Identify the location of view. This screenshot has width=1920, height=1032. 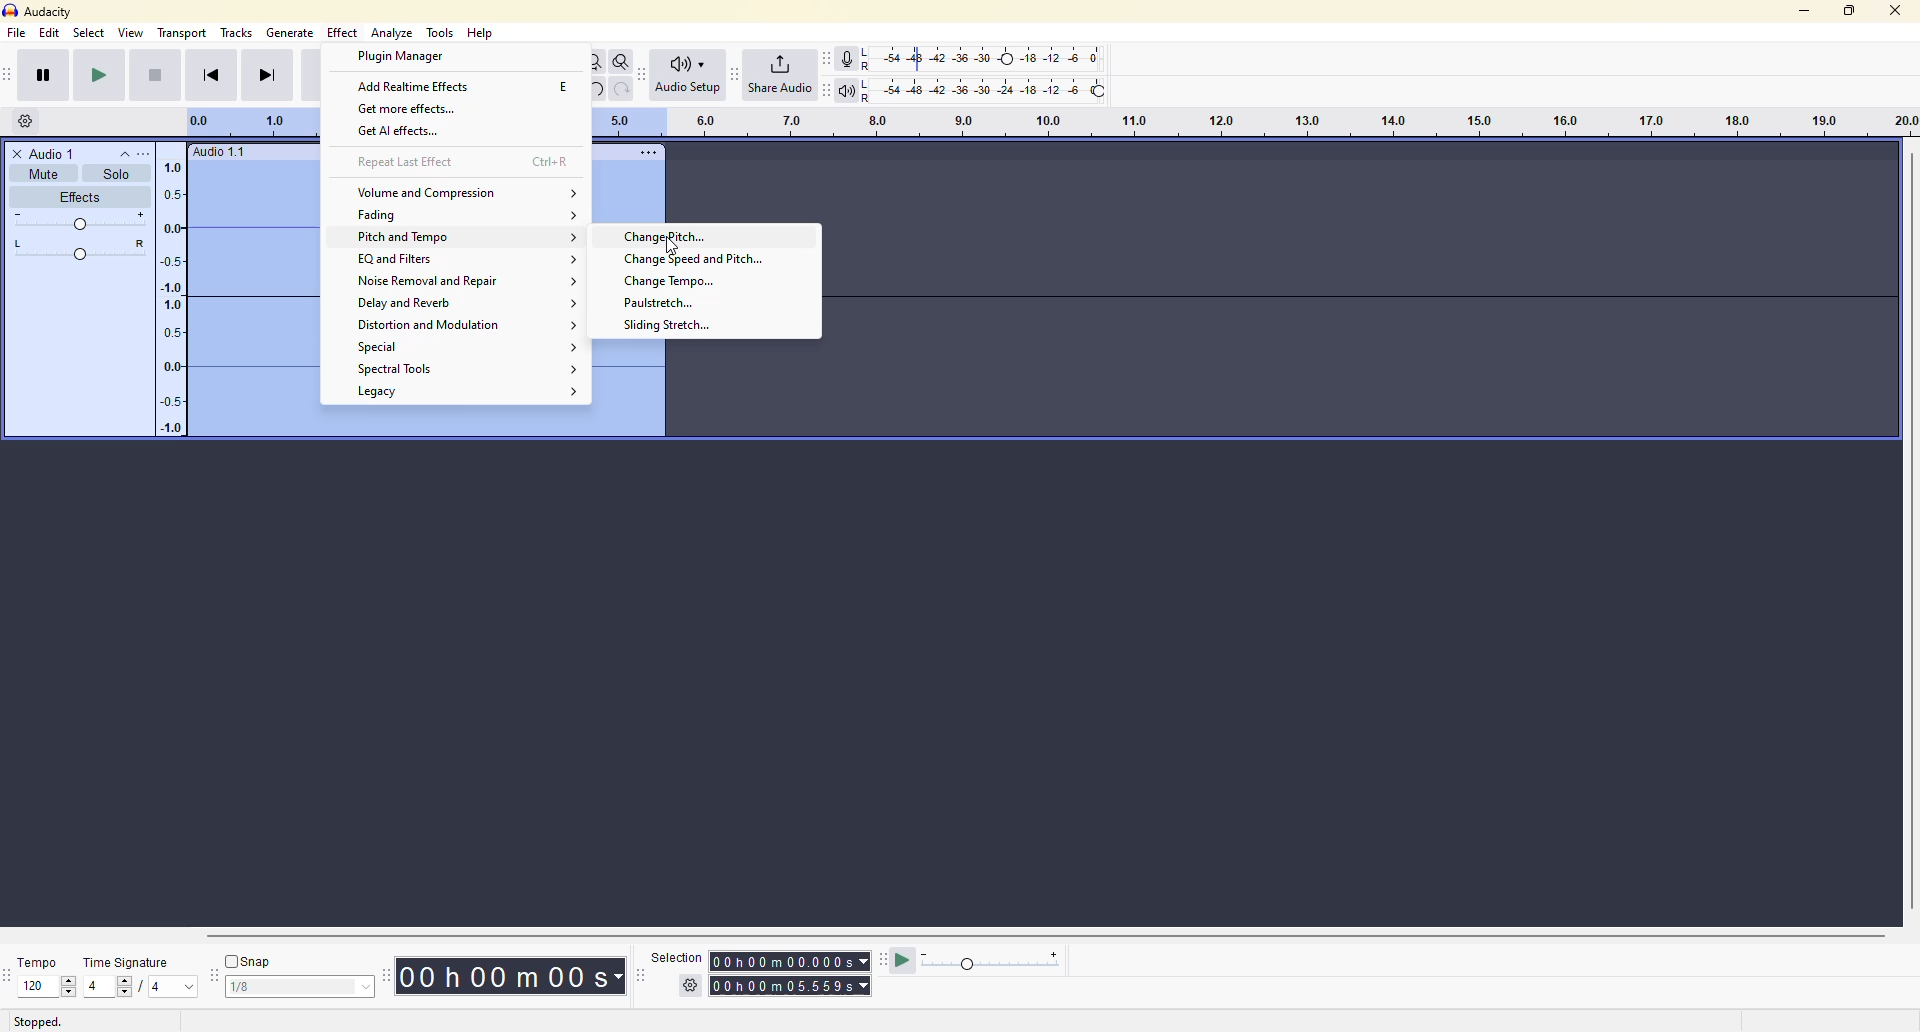
(132, 32).